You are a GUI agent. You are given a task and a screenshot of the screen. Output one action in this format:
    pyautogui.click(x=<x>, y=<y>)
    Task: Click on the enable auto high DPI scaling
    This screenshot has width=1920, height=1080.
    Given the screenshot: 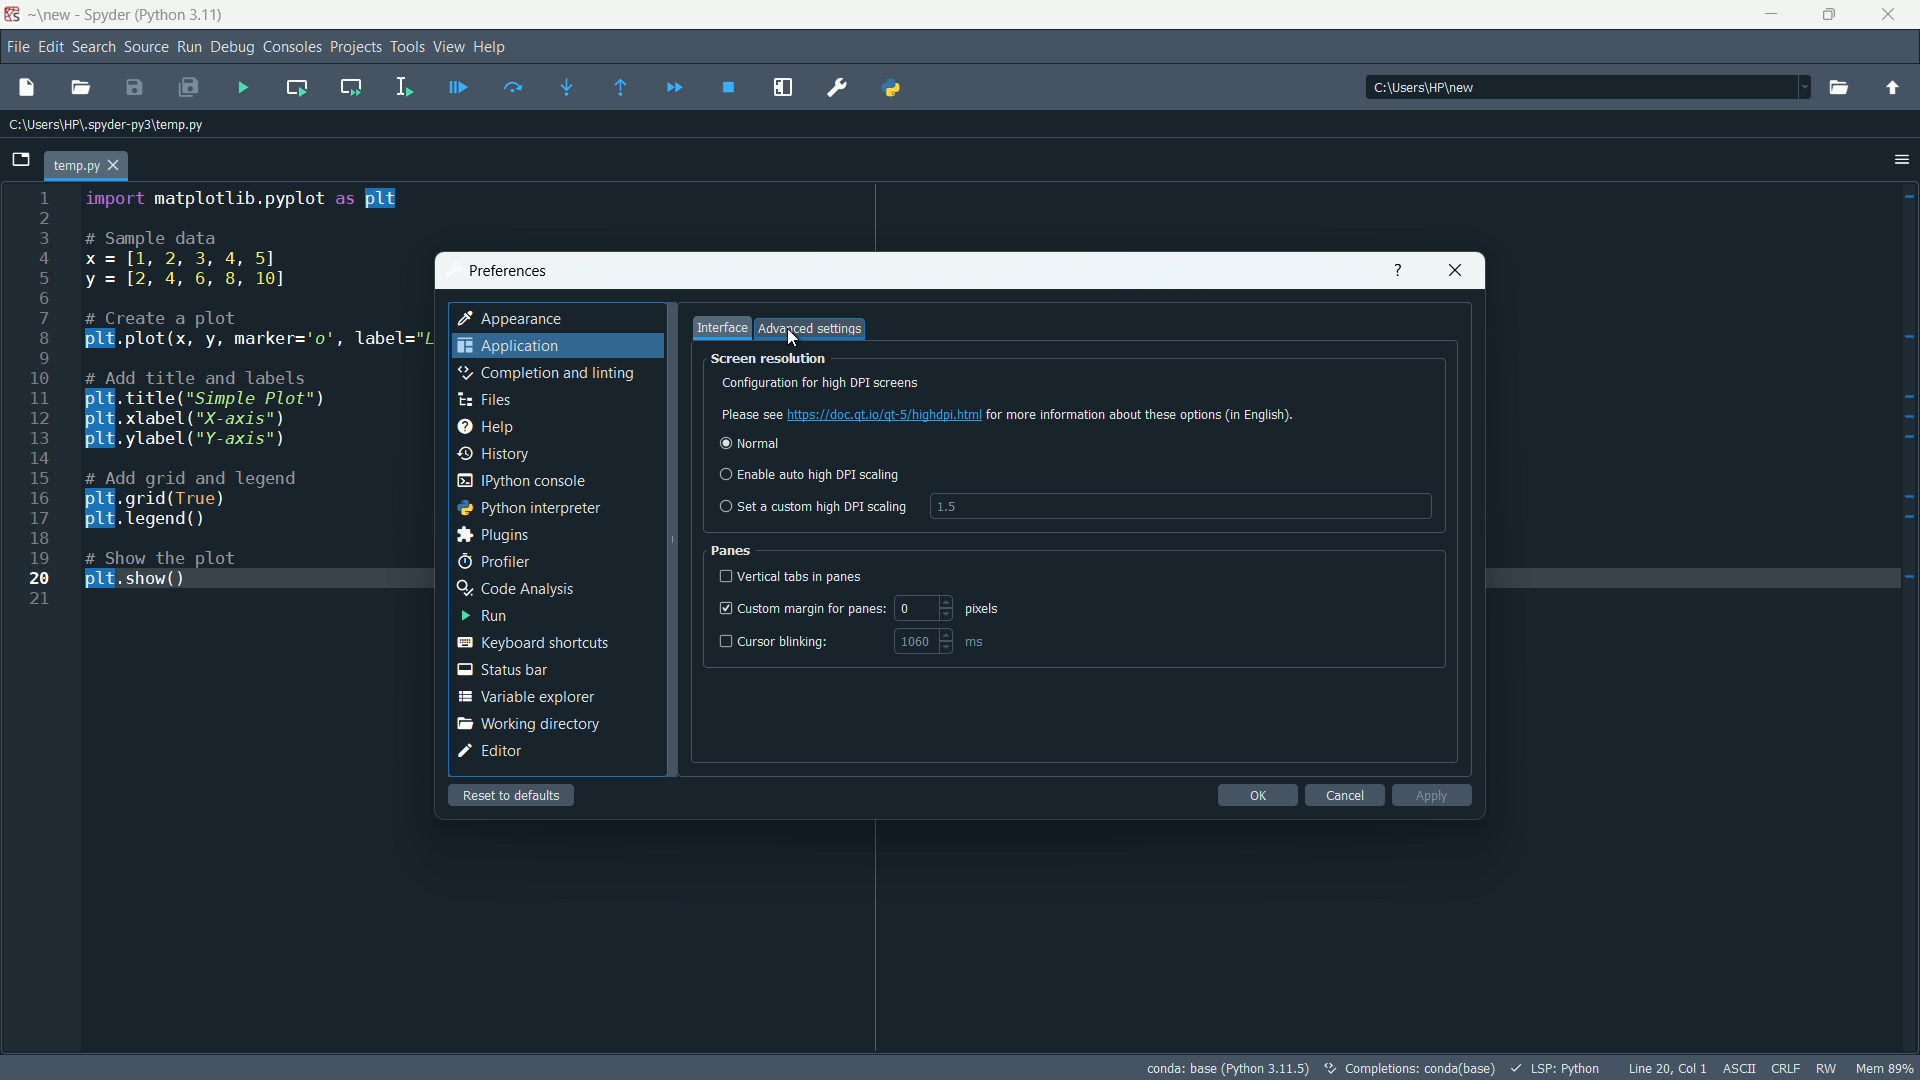 What is the action you would take?
    pyautogui.click(x=808, y=475)
    